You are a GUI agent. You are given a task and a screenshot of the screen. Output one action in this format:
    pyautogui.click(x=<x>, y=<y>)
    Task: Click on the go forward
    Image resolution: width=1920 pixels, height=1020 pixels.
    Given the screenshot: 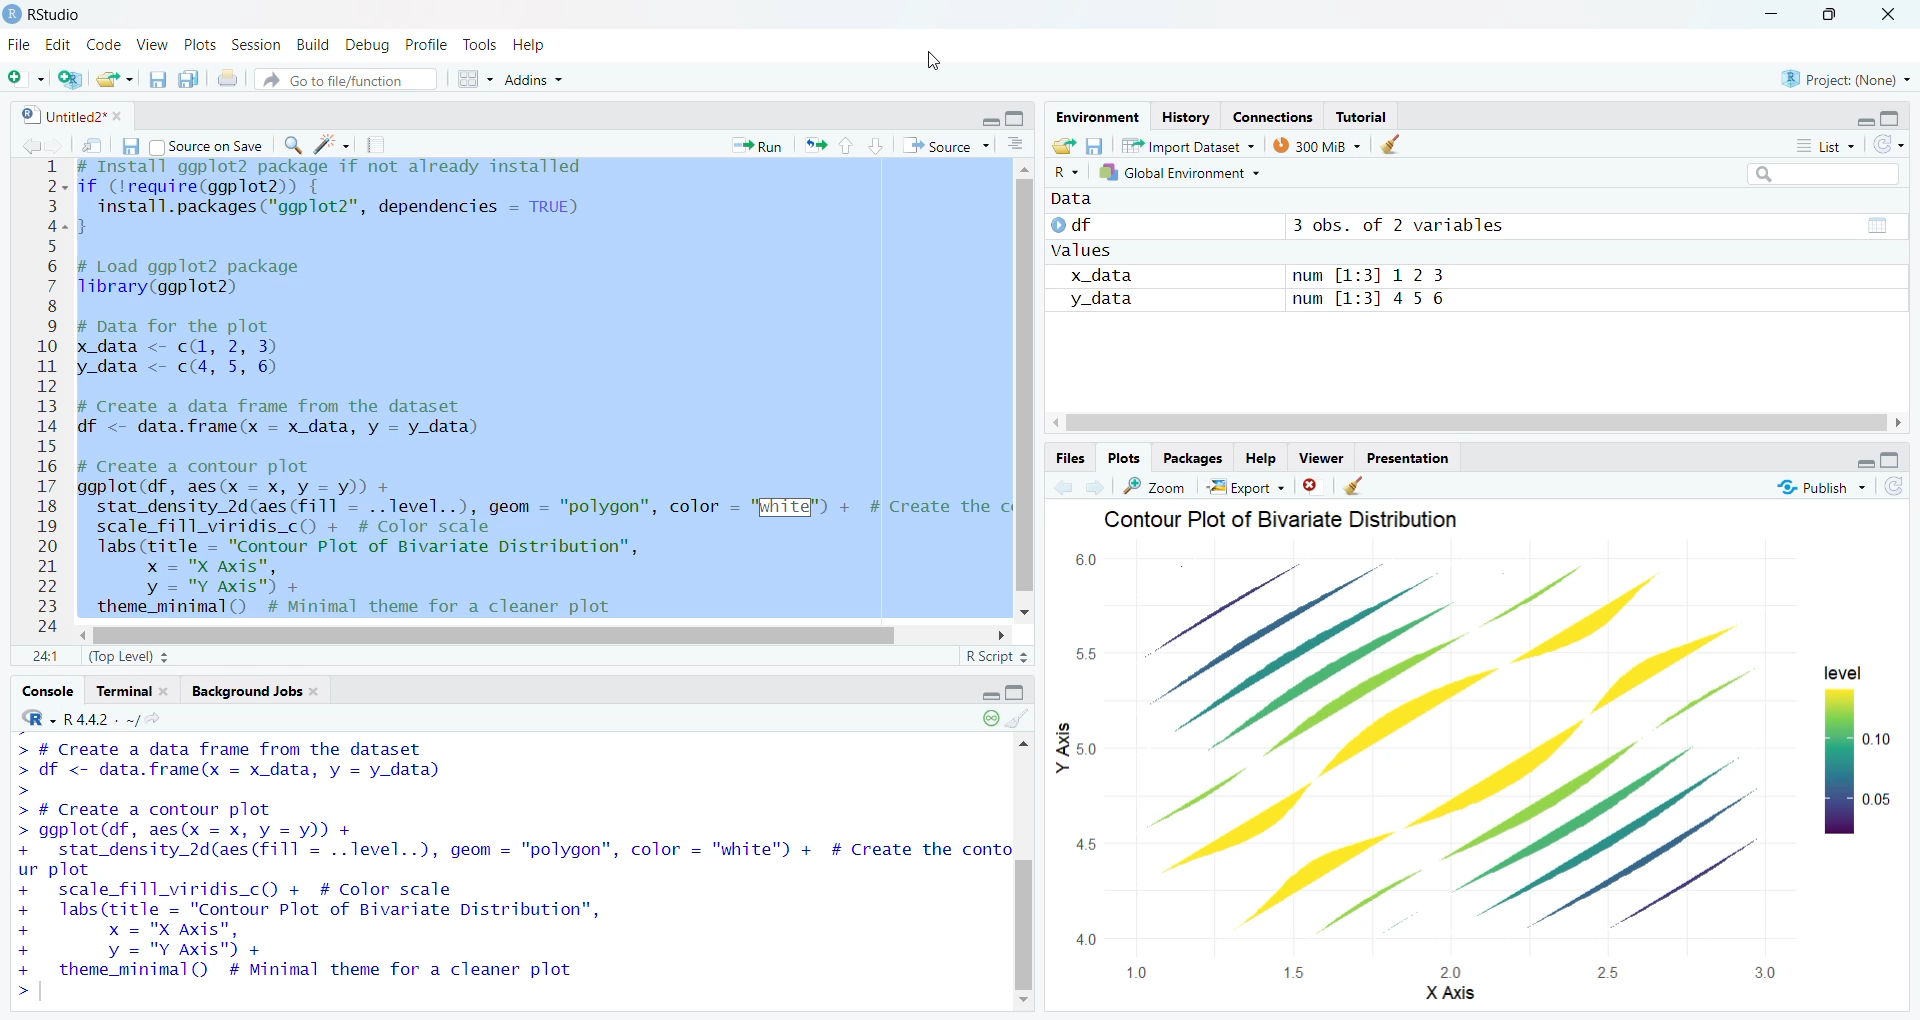 What is the action you would take?
    pyautogui.click(x=1093, y=486)
    